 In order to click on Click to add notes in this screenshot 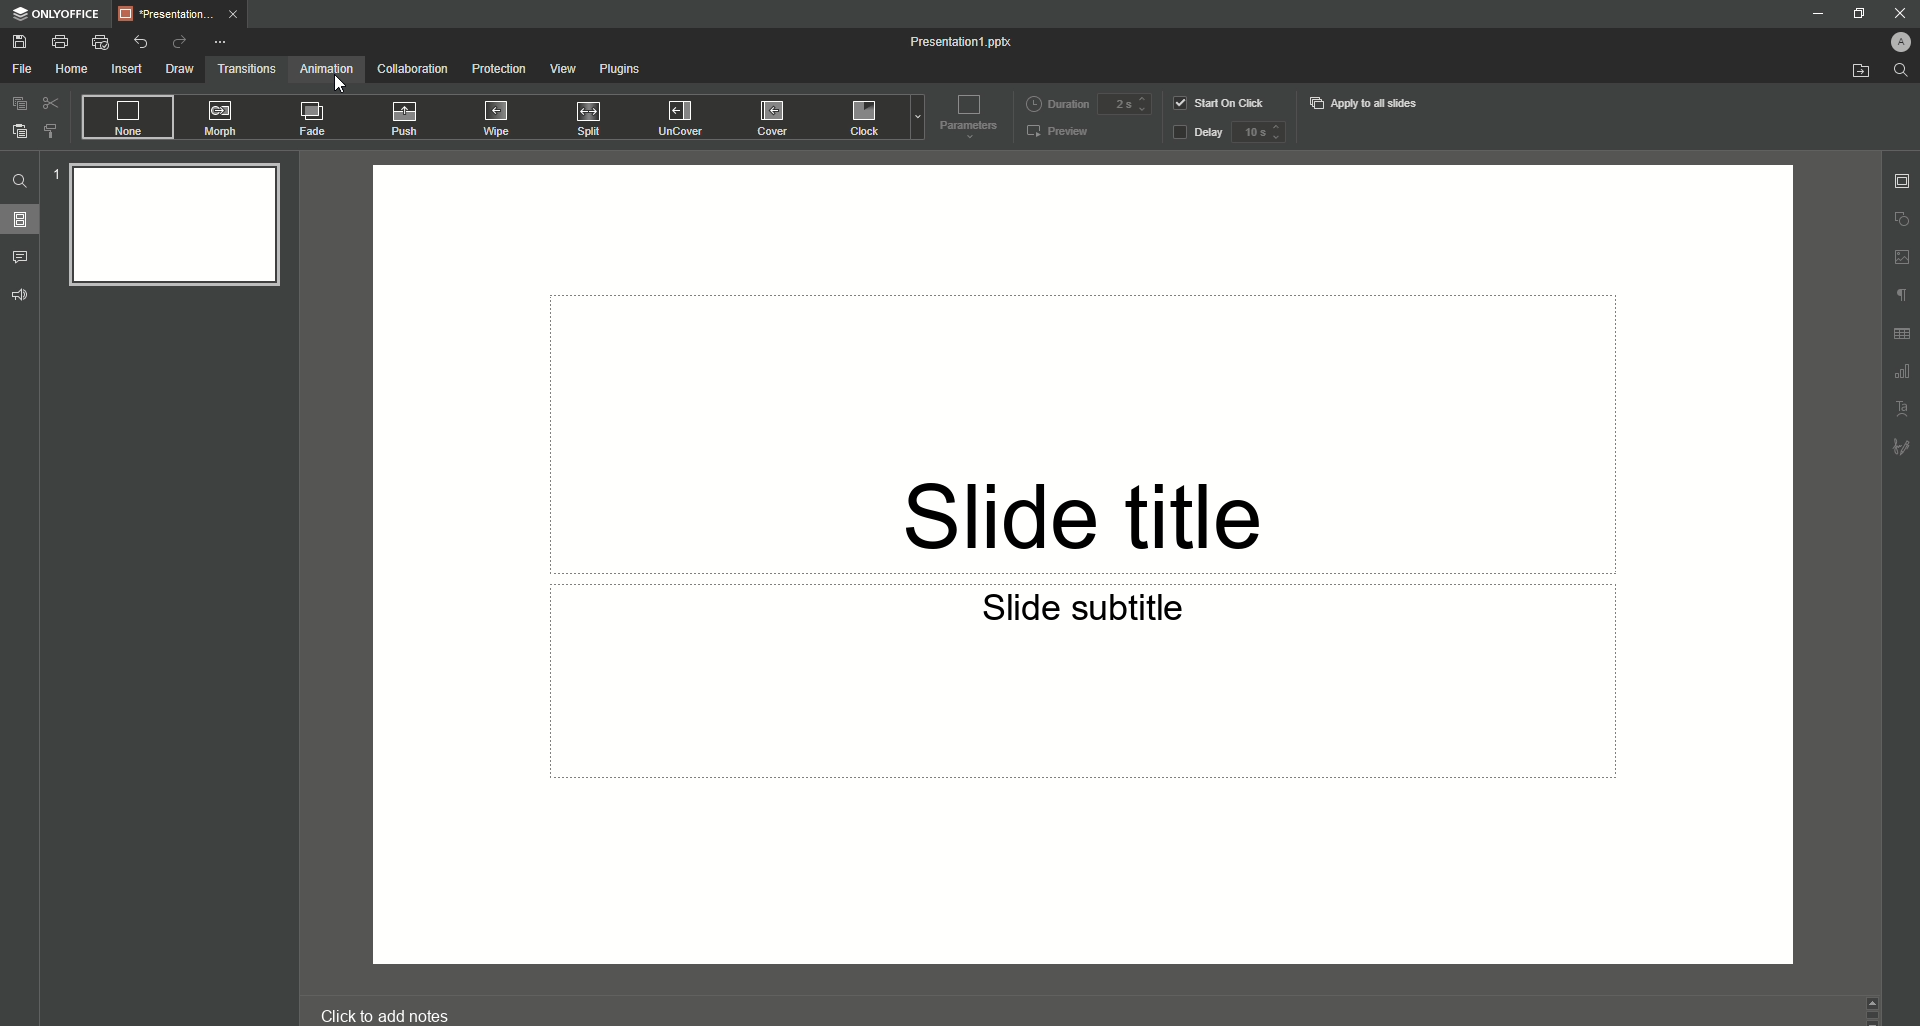, I will do `click(382, 1011)`.